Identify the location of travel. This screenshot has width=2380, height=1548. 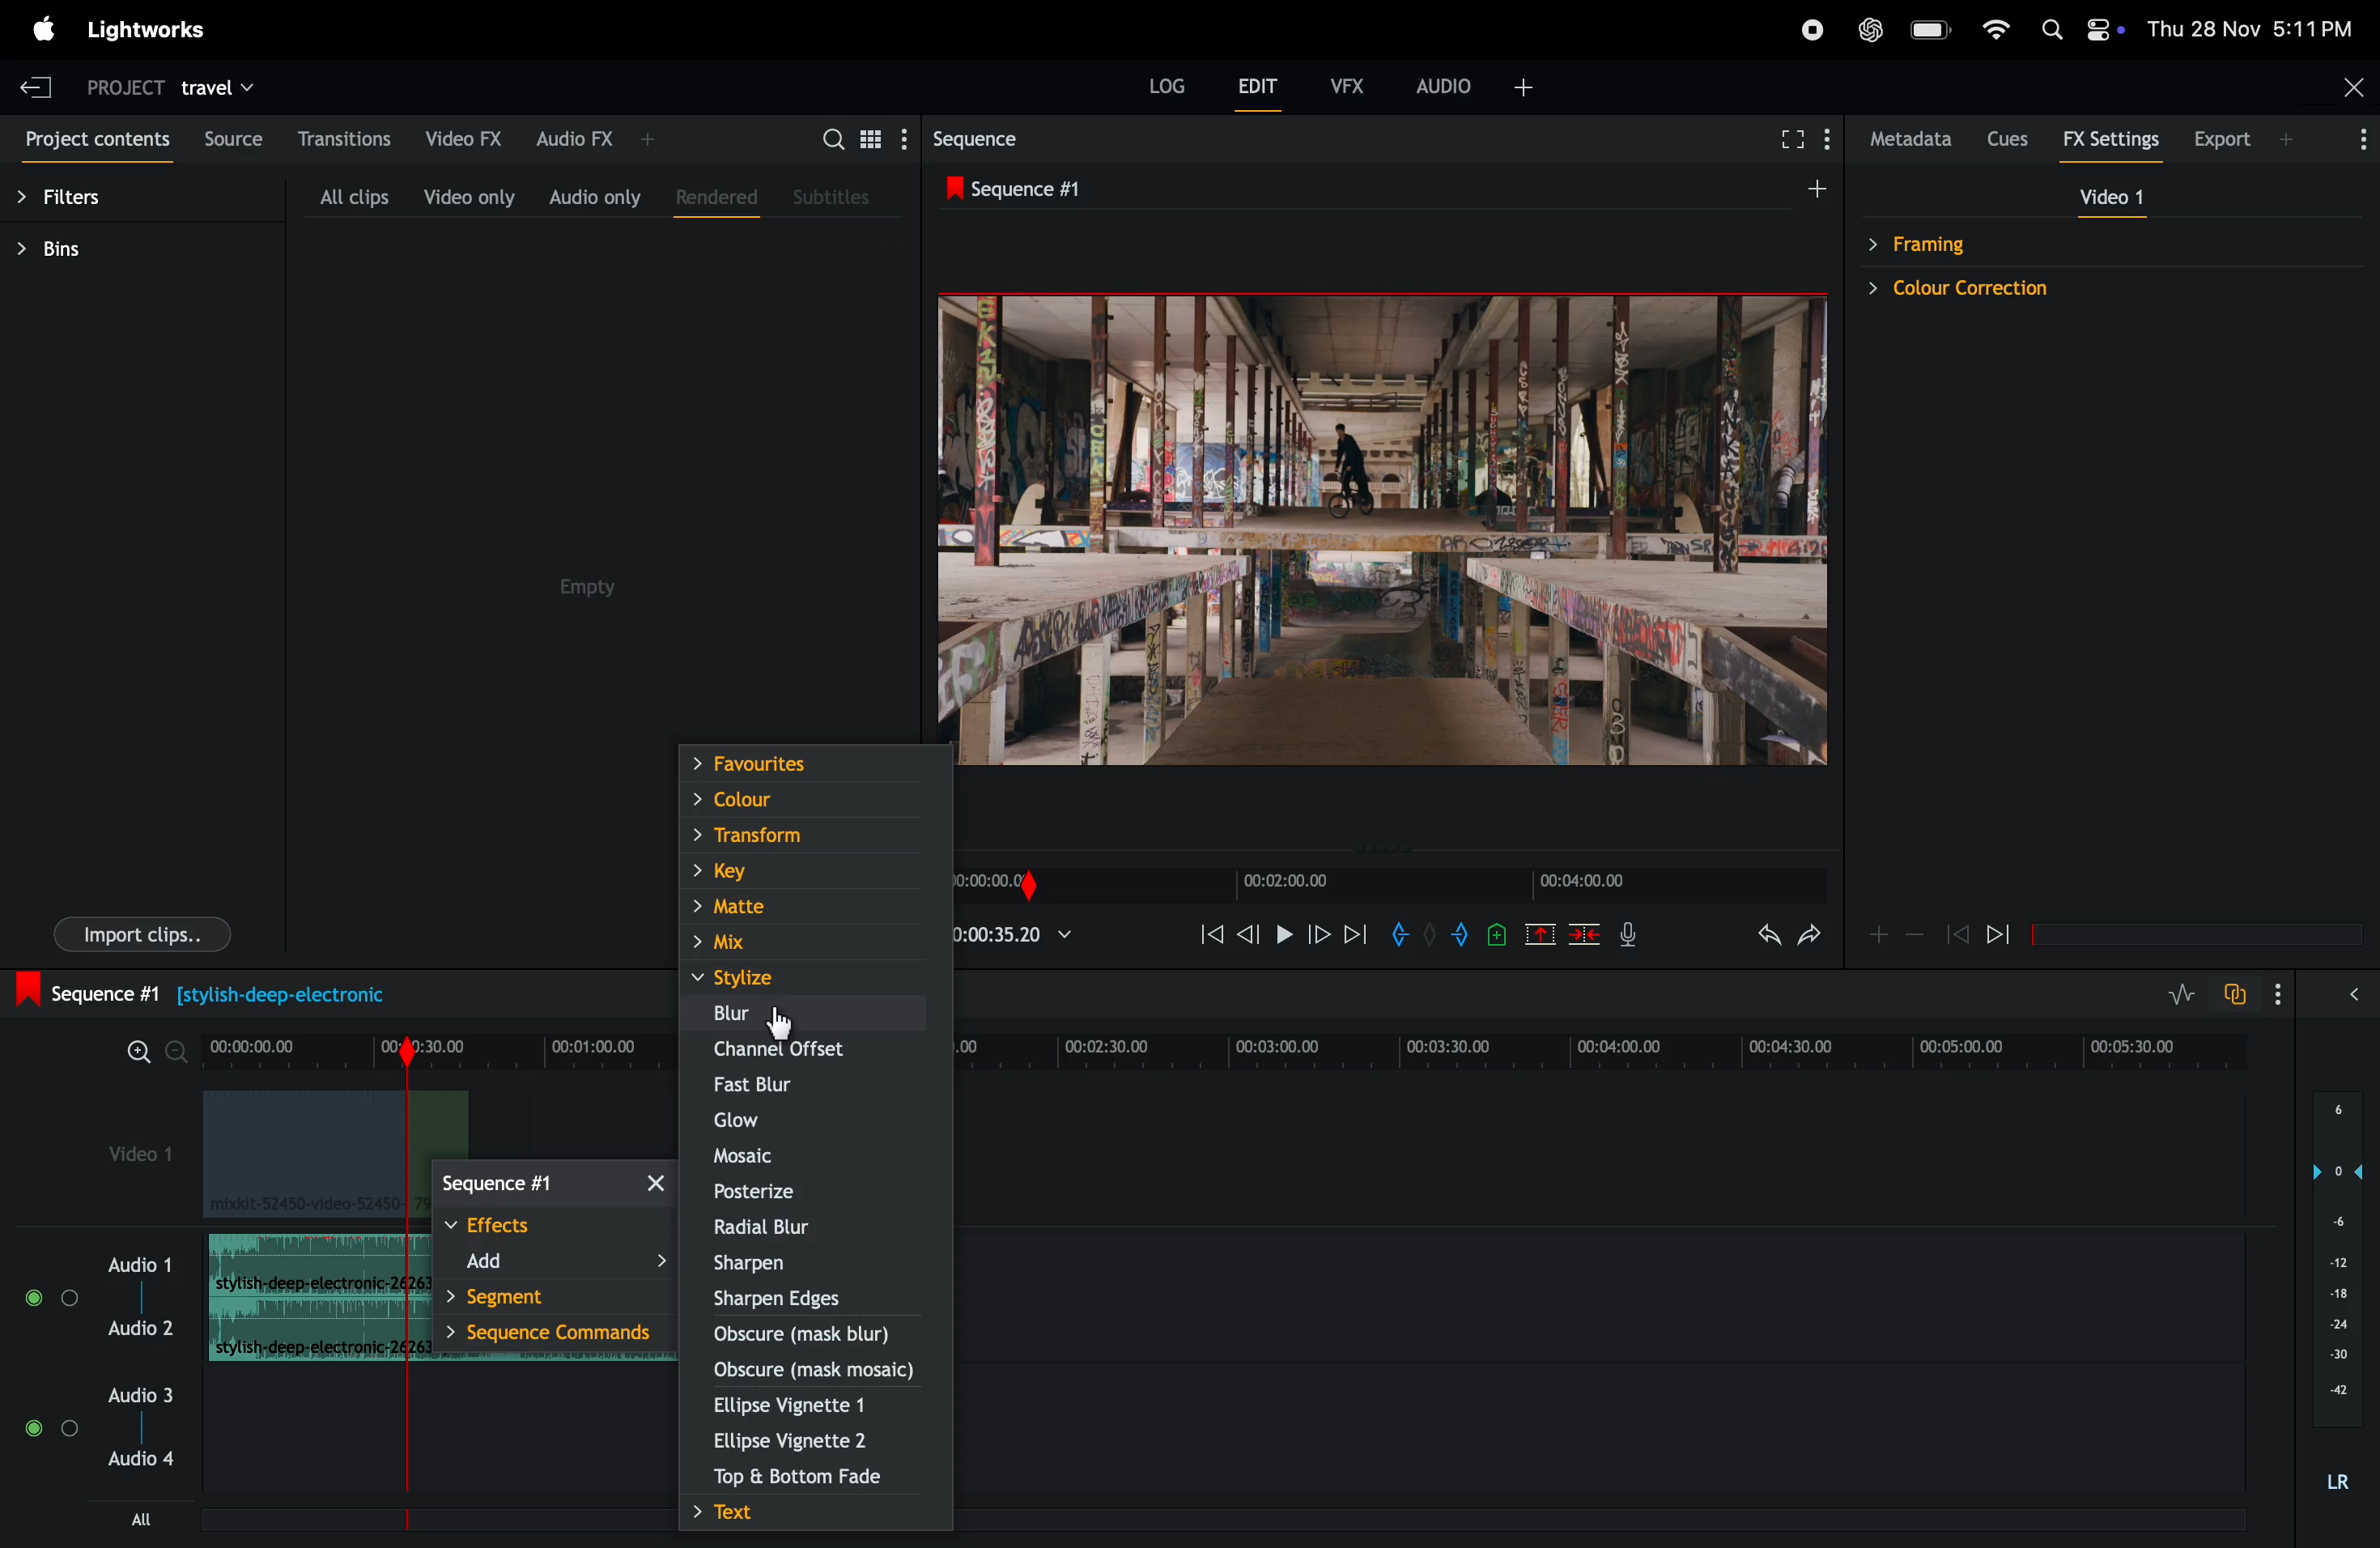
(237, 87).